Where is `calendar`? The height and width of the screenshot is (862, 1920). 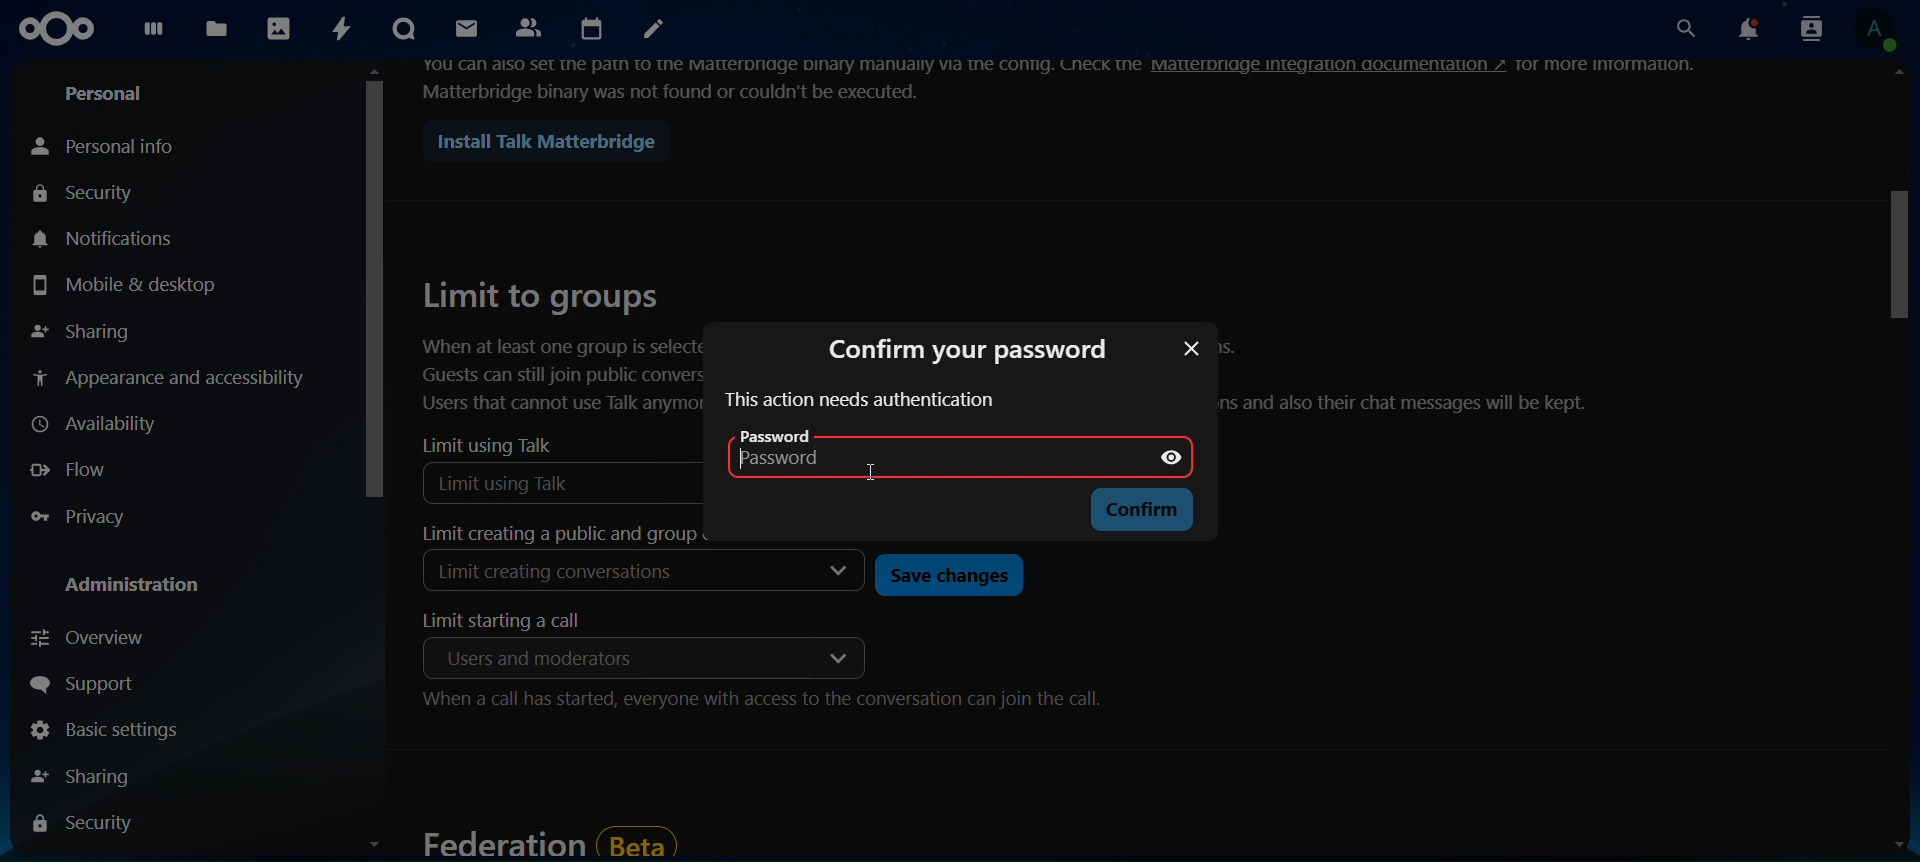 calendar is located at coordinates (595, 30).